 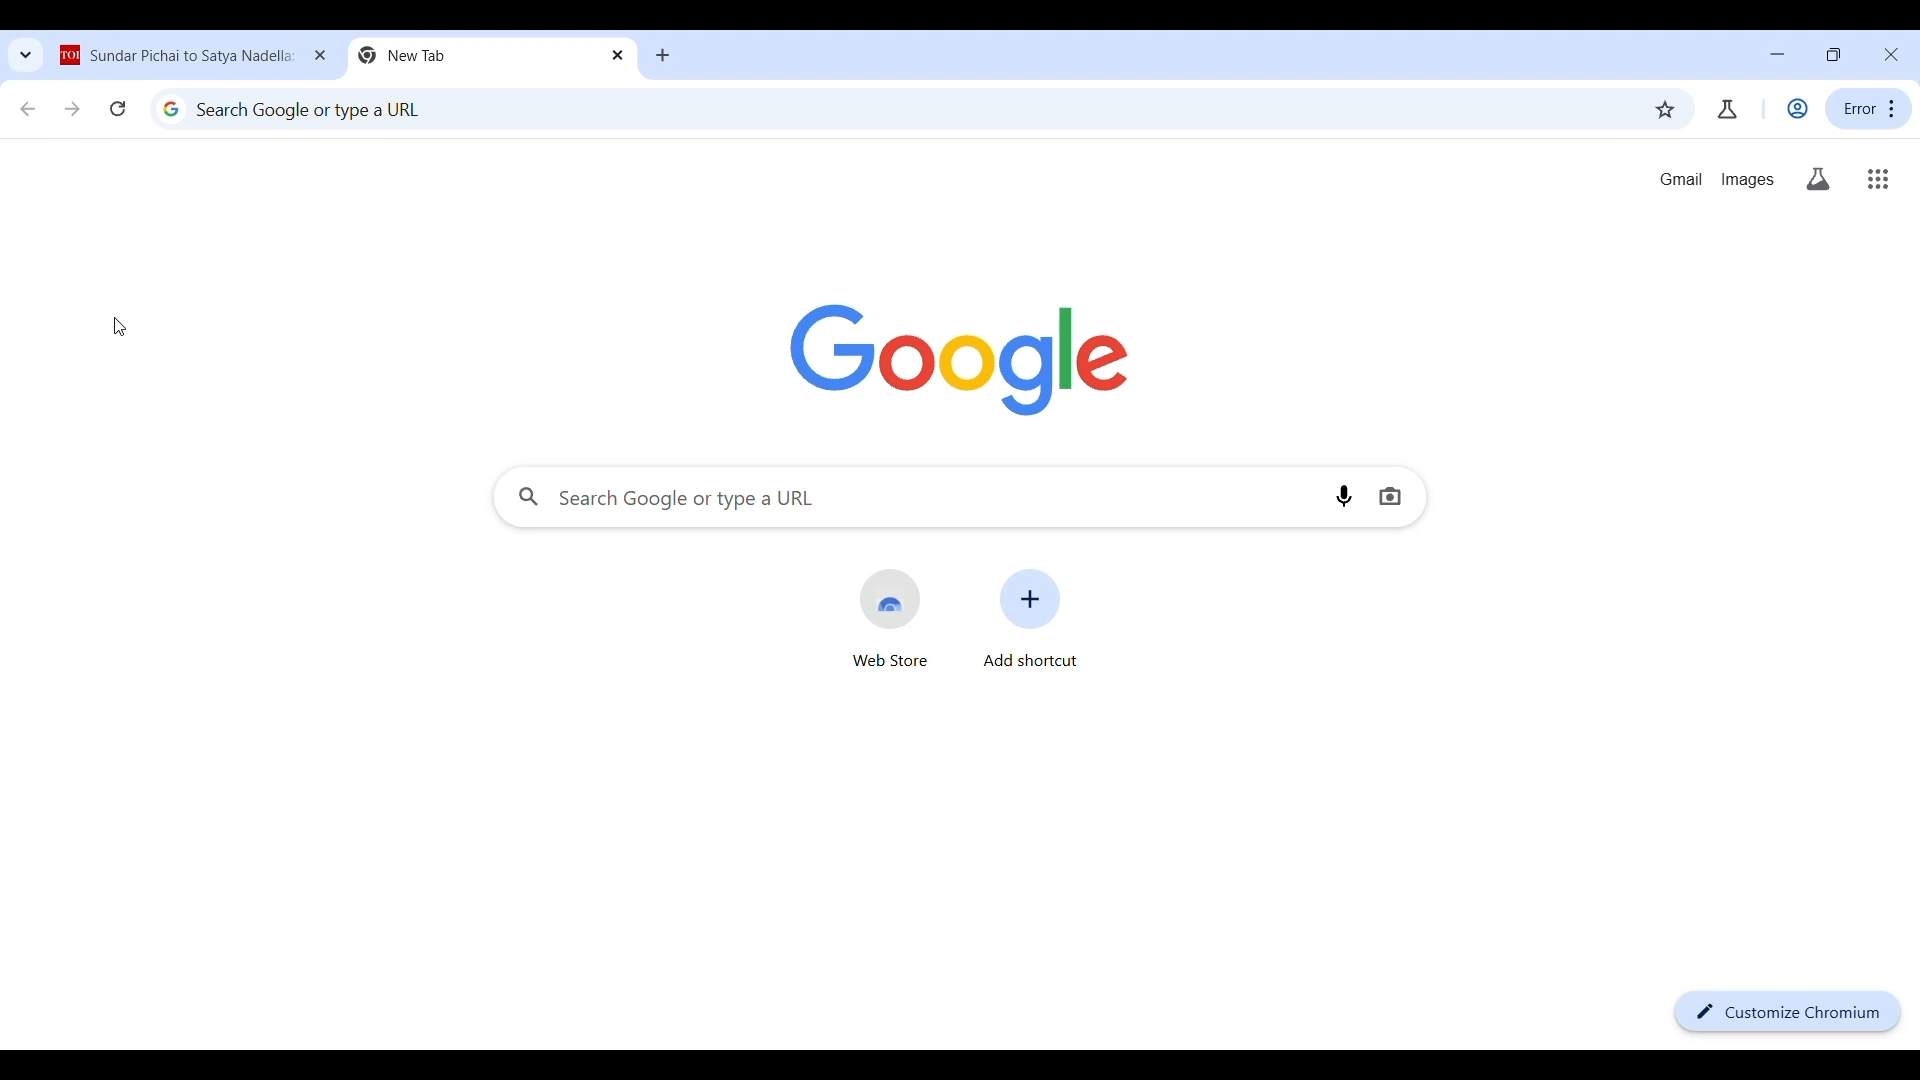 What do you see at coordinates (191, 58) in the screenshot?
I see `Unpinned task appears as a tab again` at bounding box center [191, 58].